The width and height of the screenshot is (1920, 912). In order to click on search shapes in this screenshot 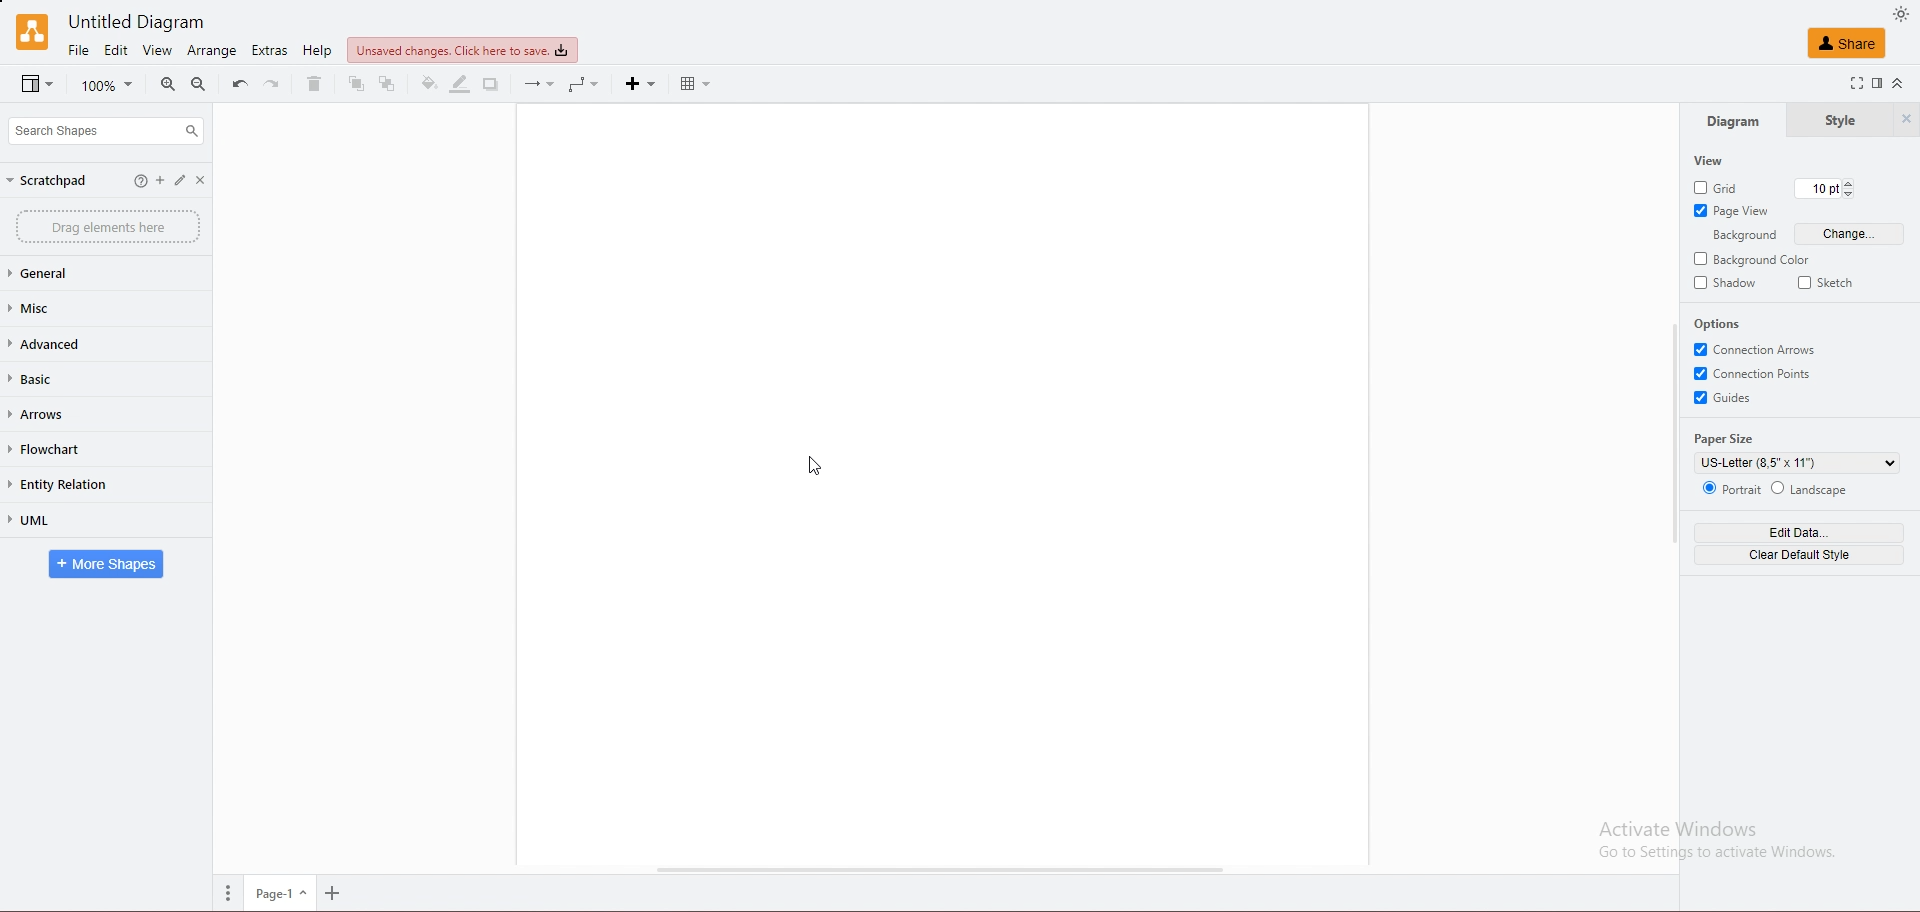, I will do `click(106, 130)`.